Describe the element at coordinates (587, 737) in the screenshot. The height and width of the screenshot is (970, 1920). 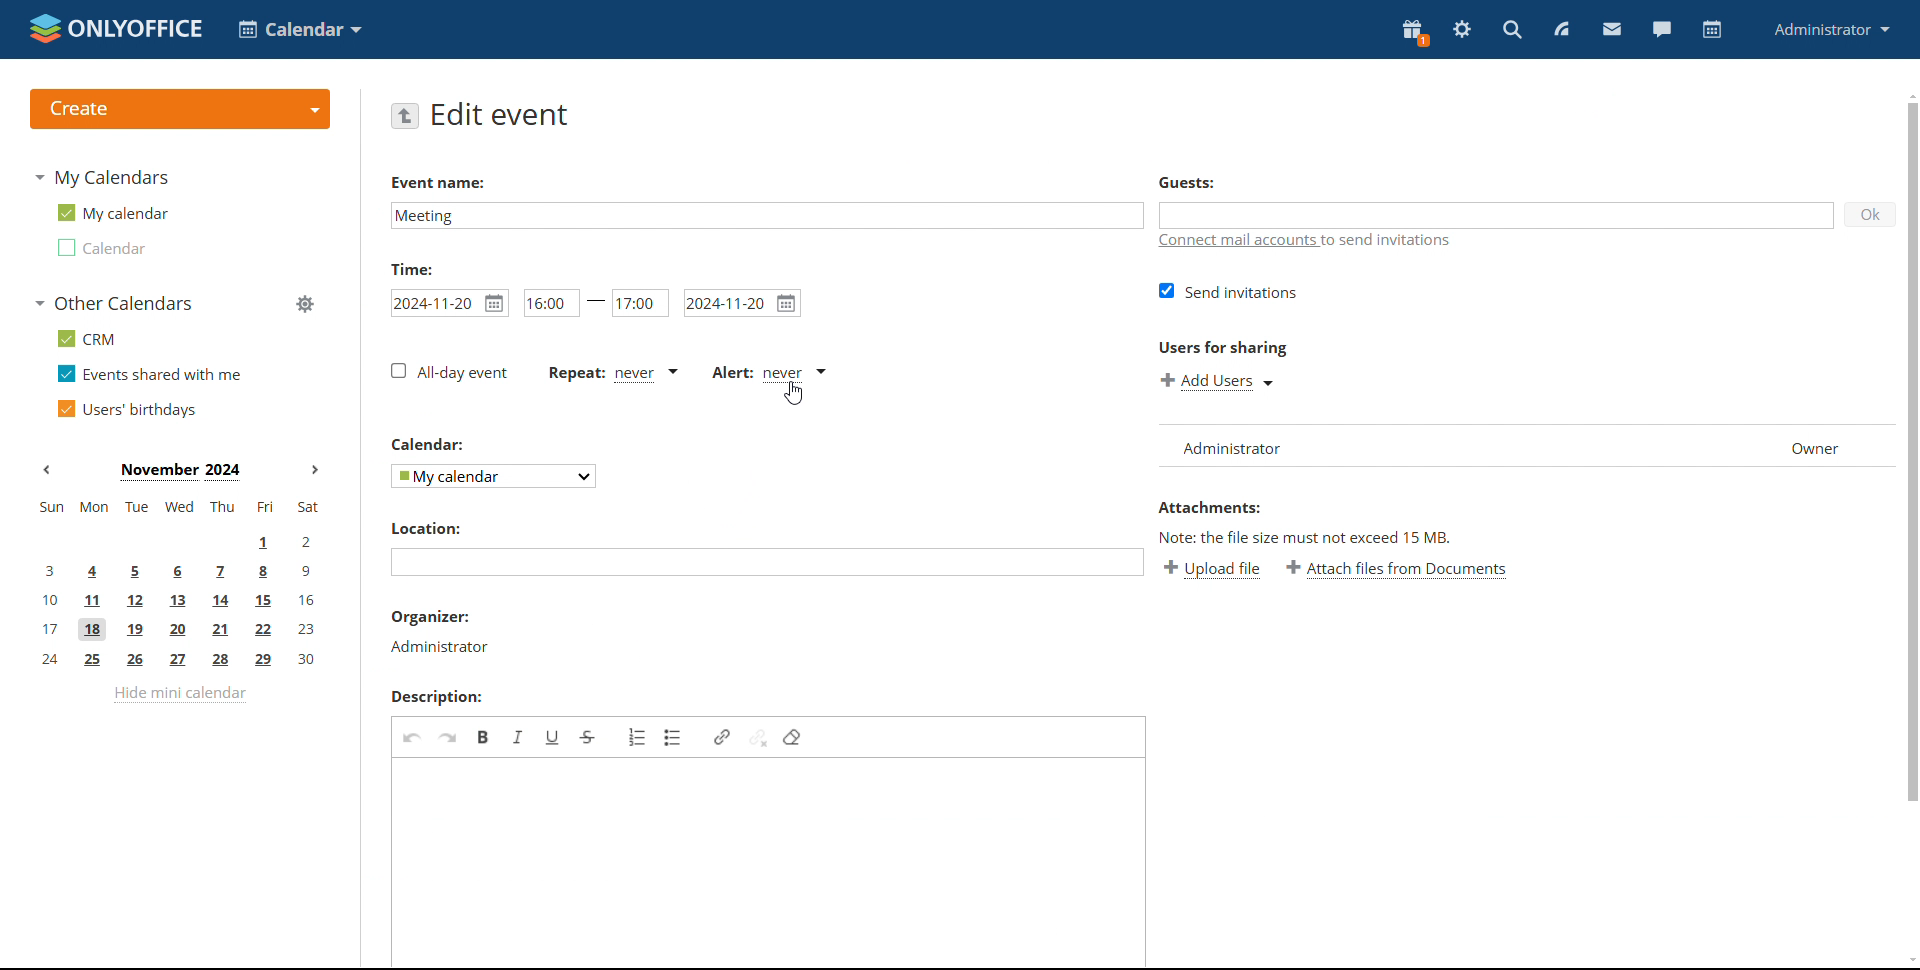
I see `strikethrough` at that location.